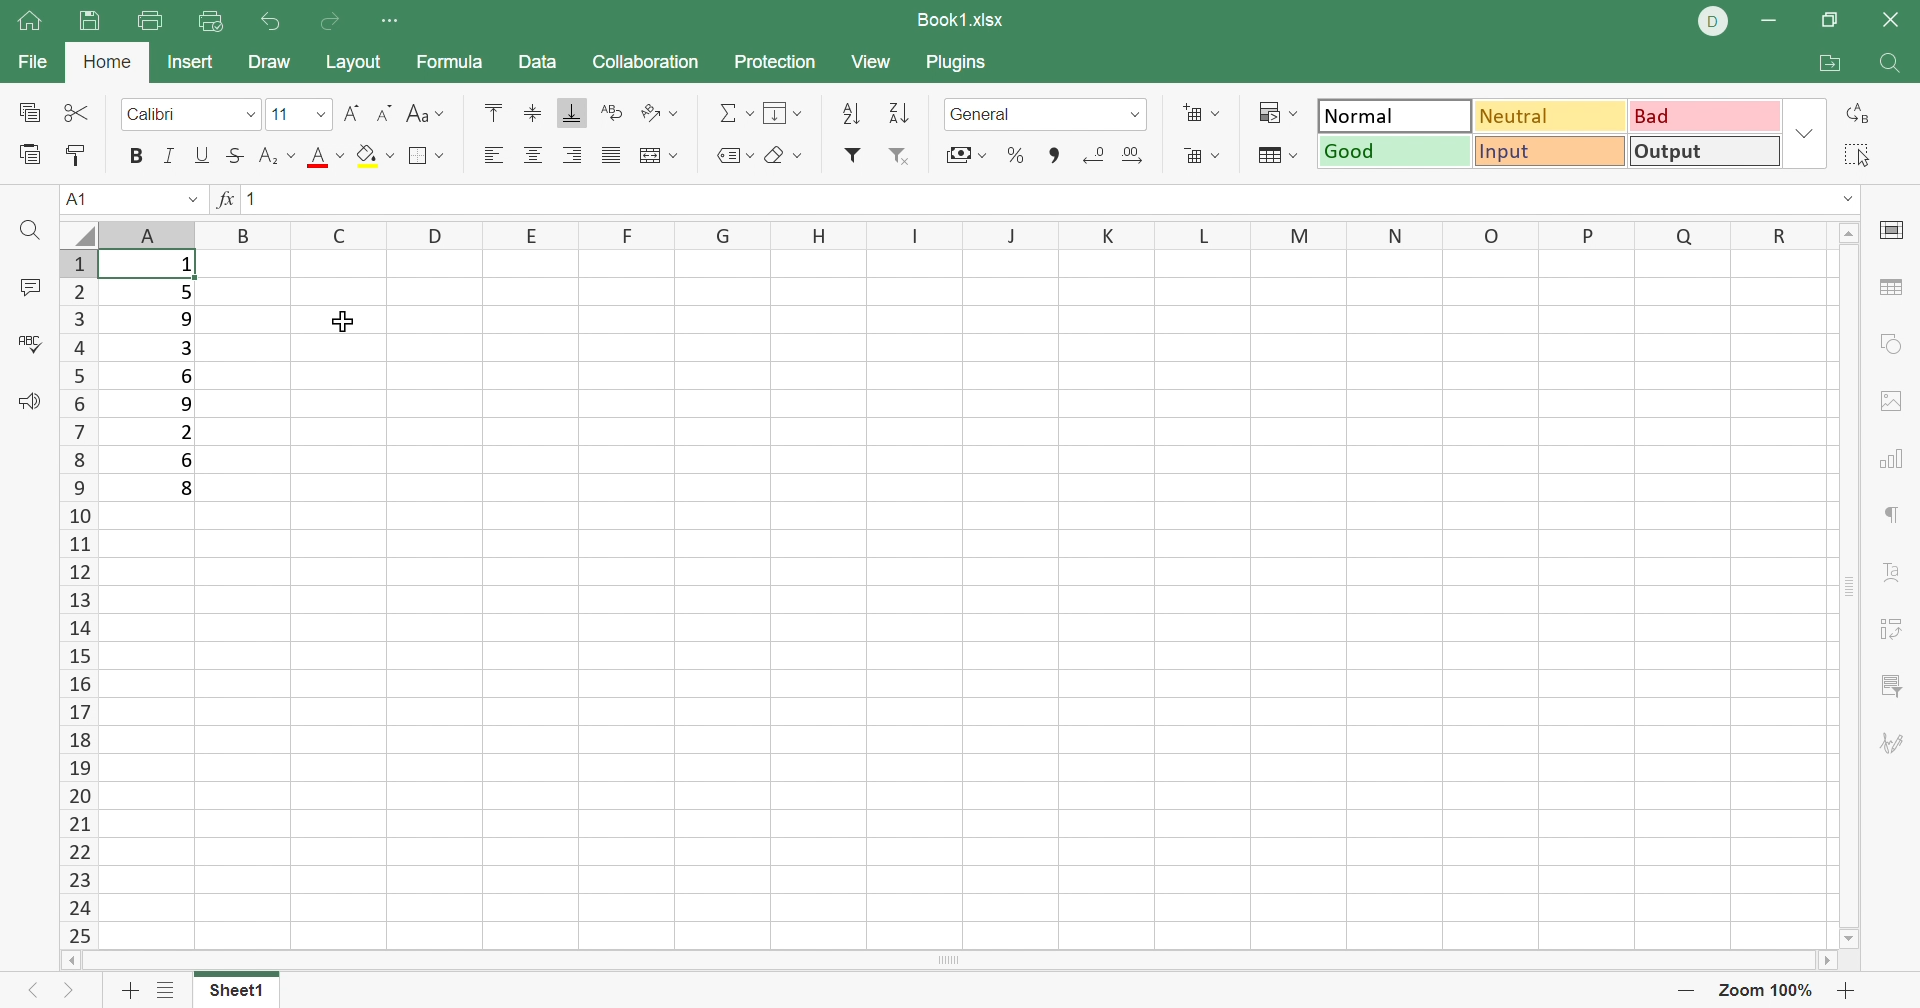 Image resolution: width=1920 pixels, height=1008 pixels. What do you see at coordinates (269, 20) in the screenshot?
I see `Undo` at bounding box center [269, 20].